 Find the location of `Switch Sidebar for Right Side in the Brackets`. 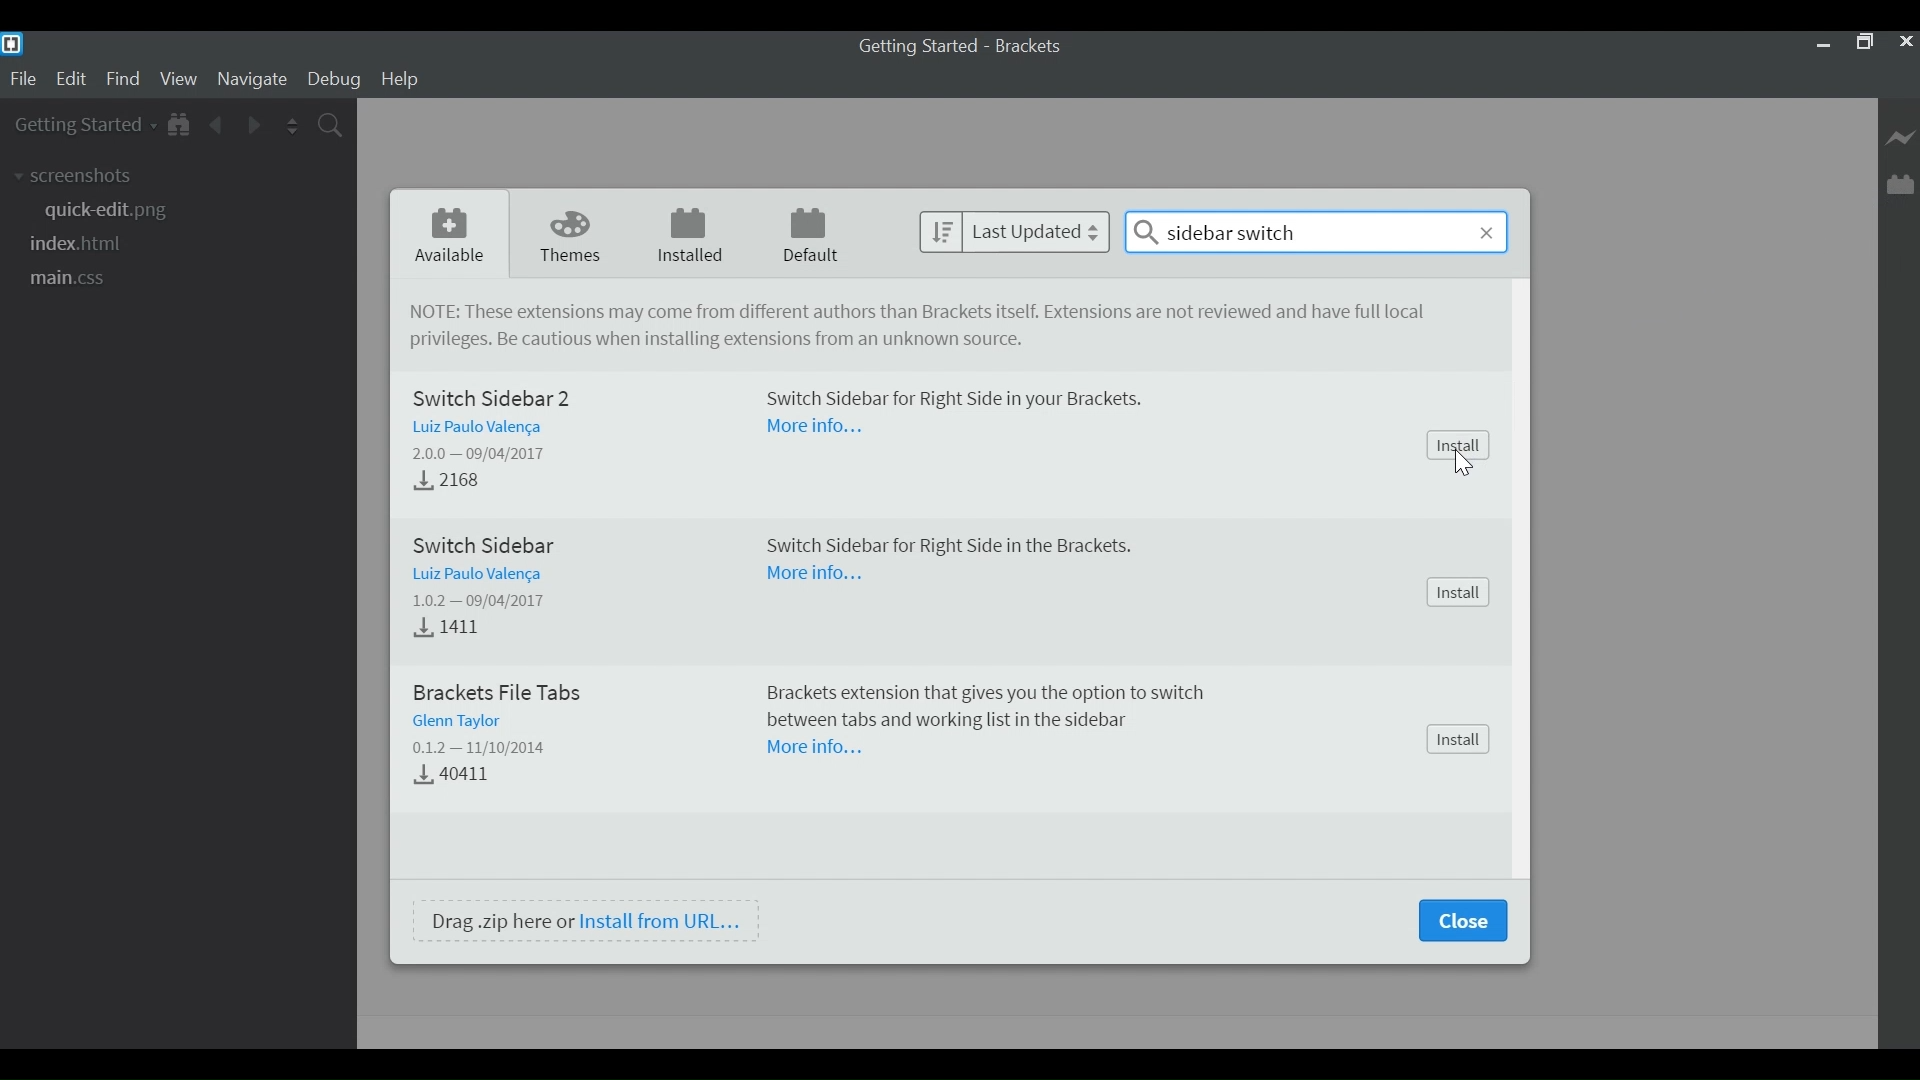

Switch Sidebar for Right Side in the Brackets is located at coordinates (949, 544).